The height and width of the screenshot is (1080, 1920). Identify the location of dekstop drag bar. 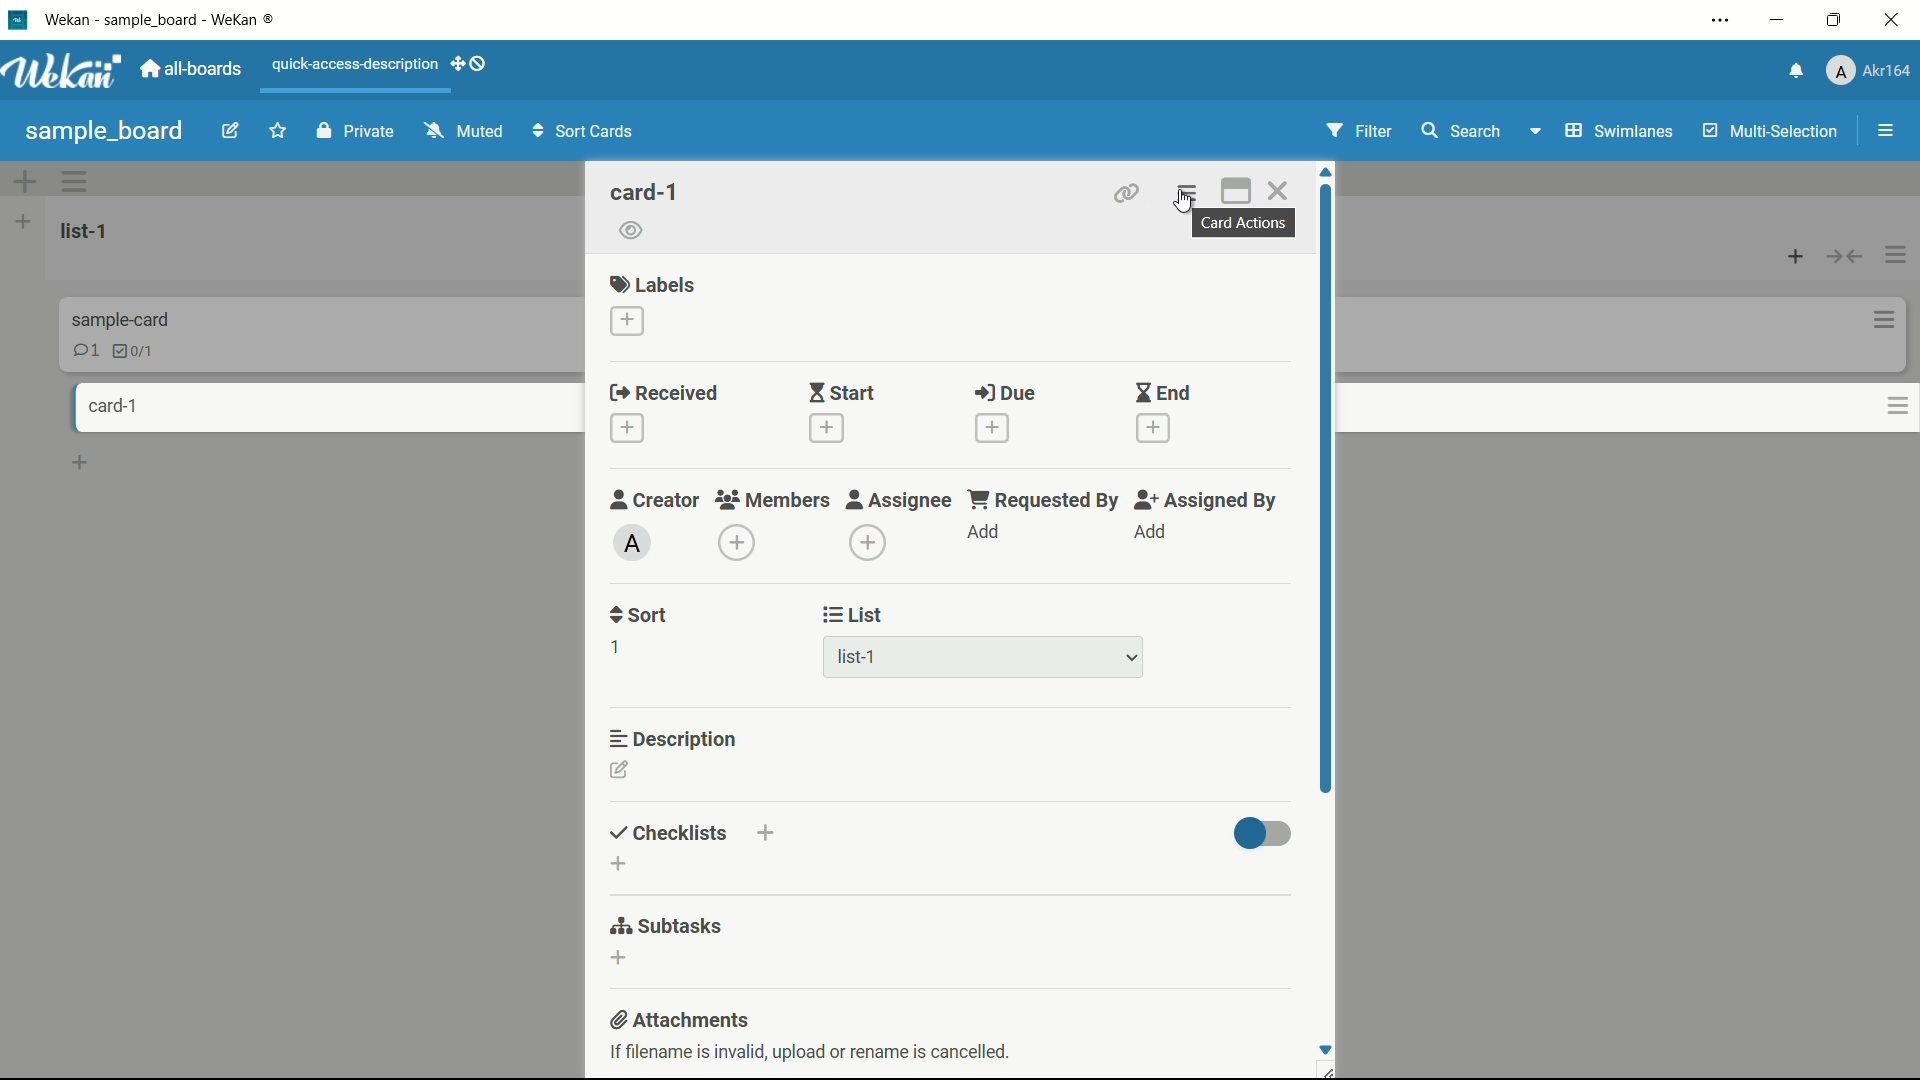
(470, 66).